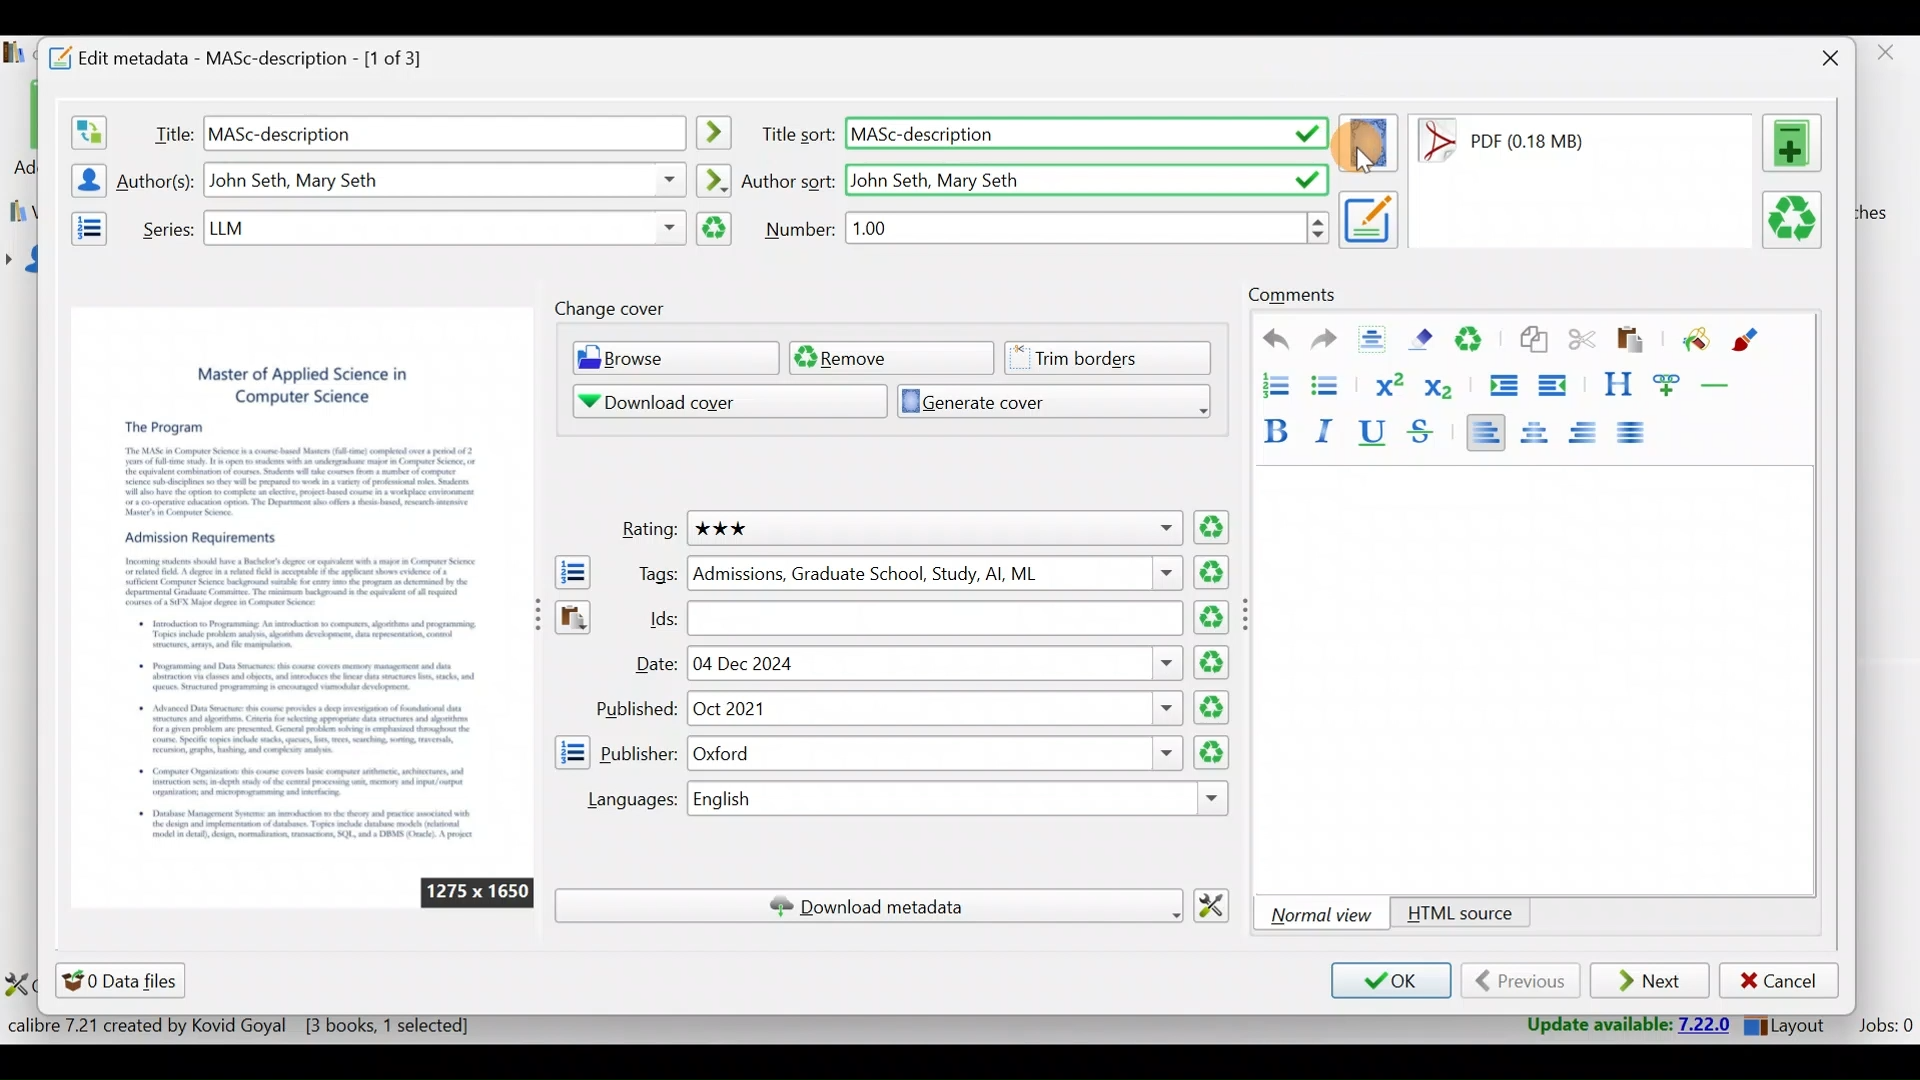  I want to click on Superscript, so click(1387, 382).